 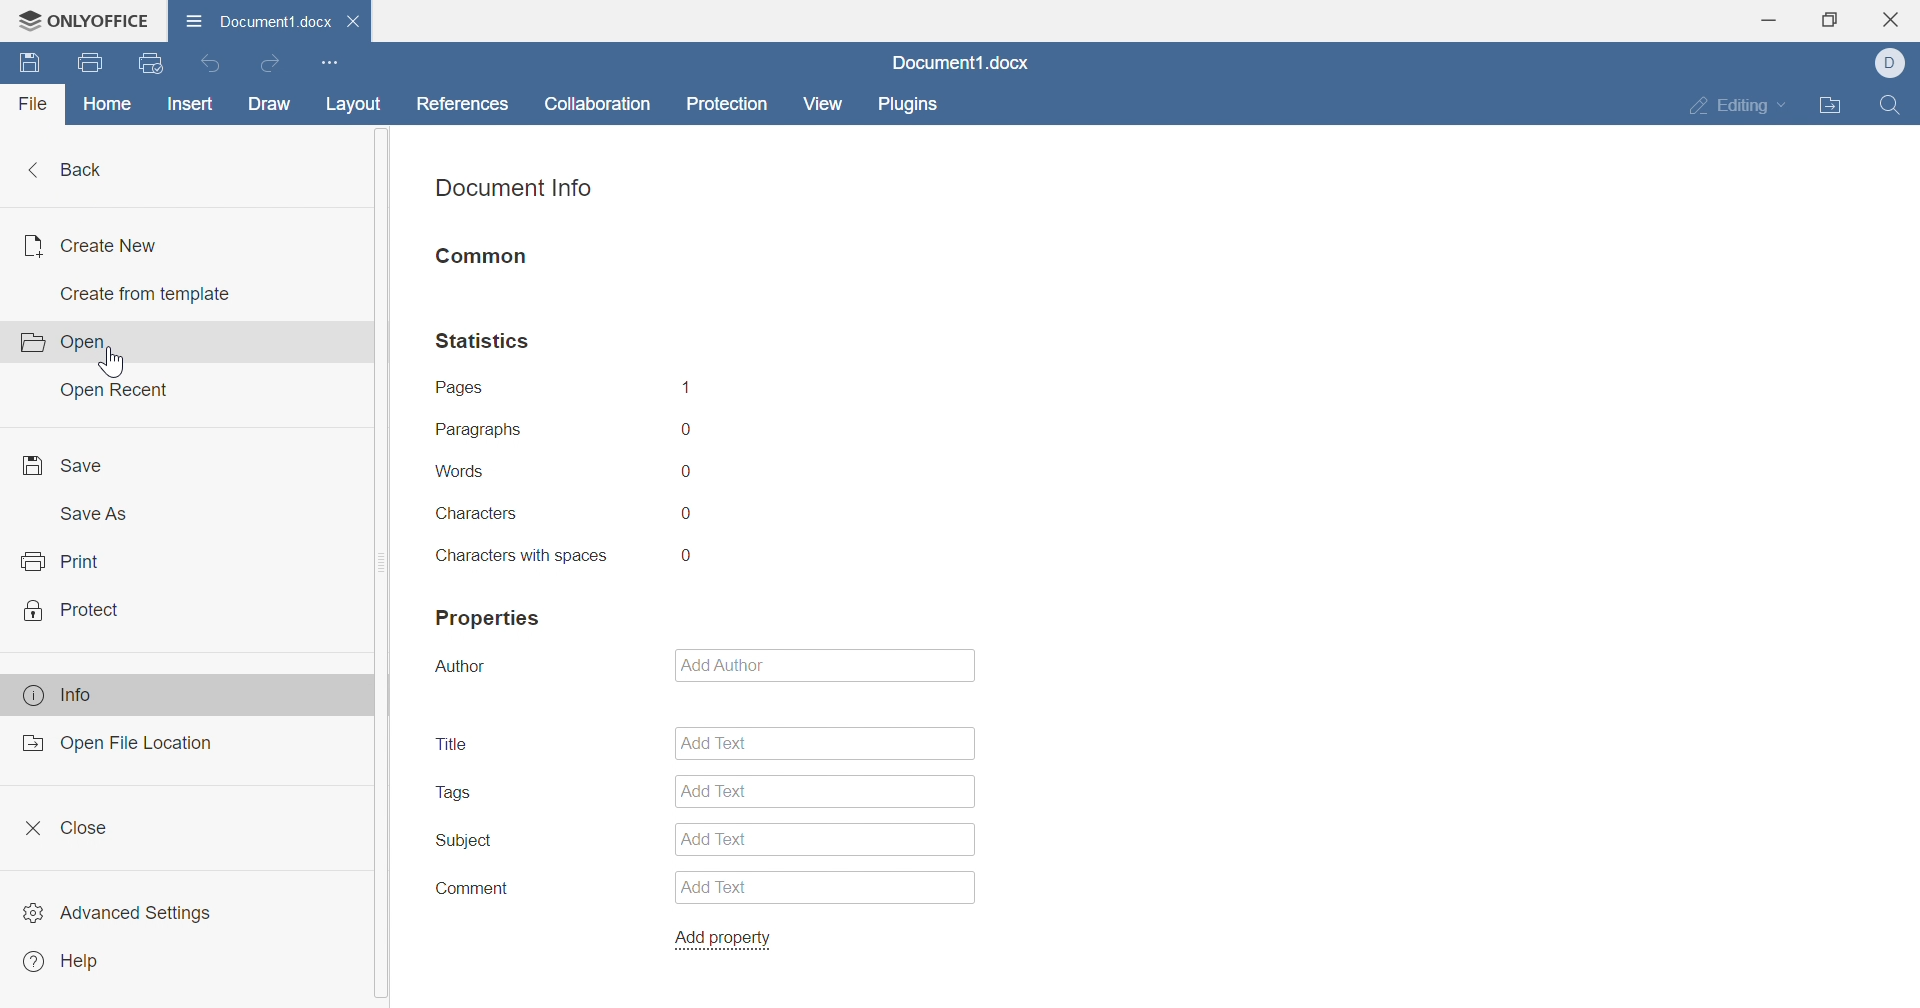 I want to click on find, so click(x=1893, y=107).